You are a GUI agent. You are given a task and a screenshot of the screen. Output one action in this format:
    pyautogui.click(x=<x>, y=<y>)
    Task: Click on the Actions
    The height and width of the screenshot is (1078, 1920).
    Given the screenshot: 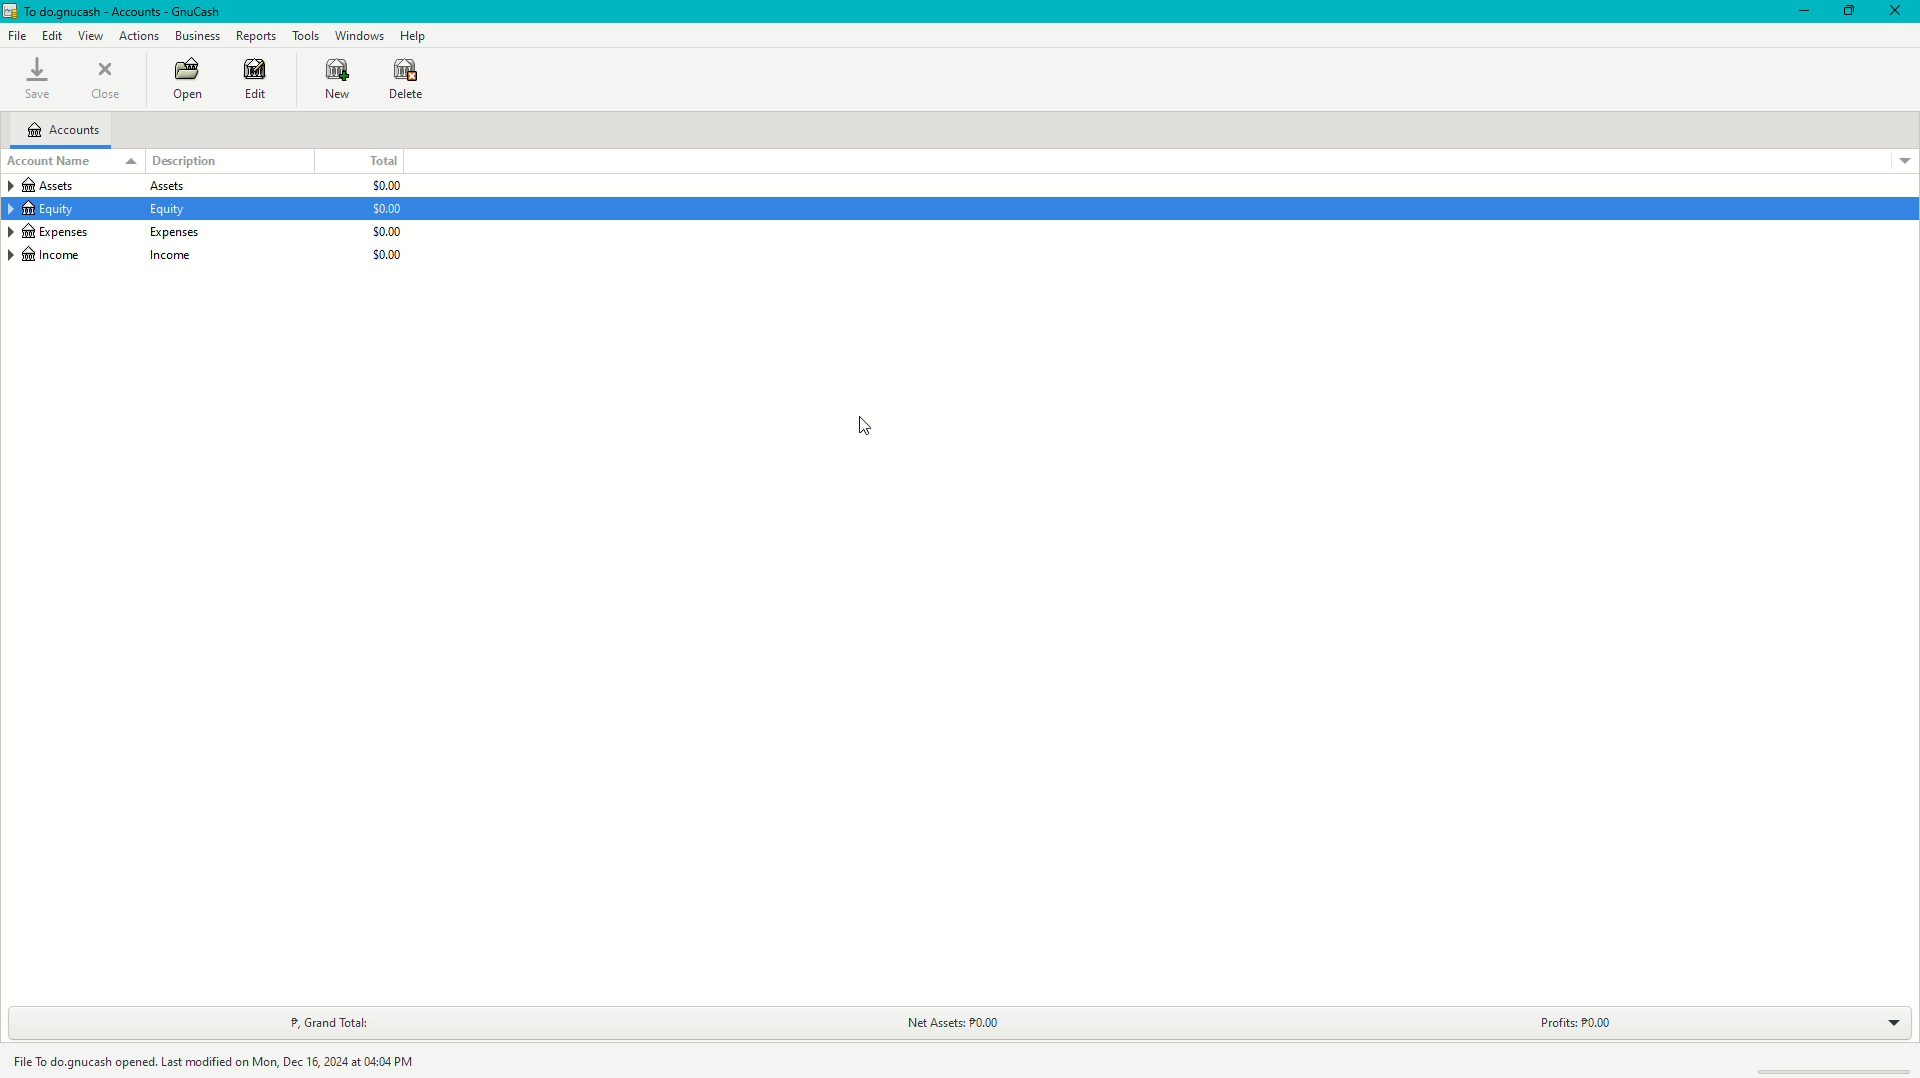 What is the action you would take?
    pyautogui.click(x=139, y=36)
    